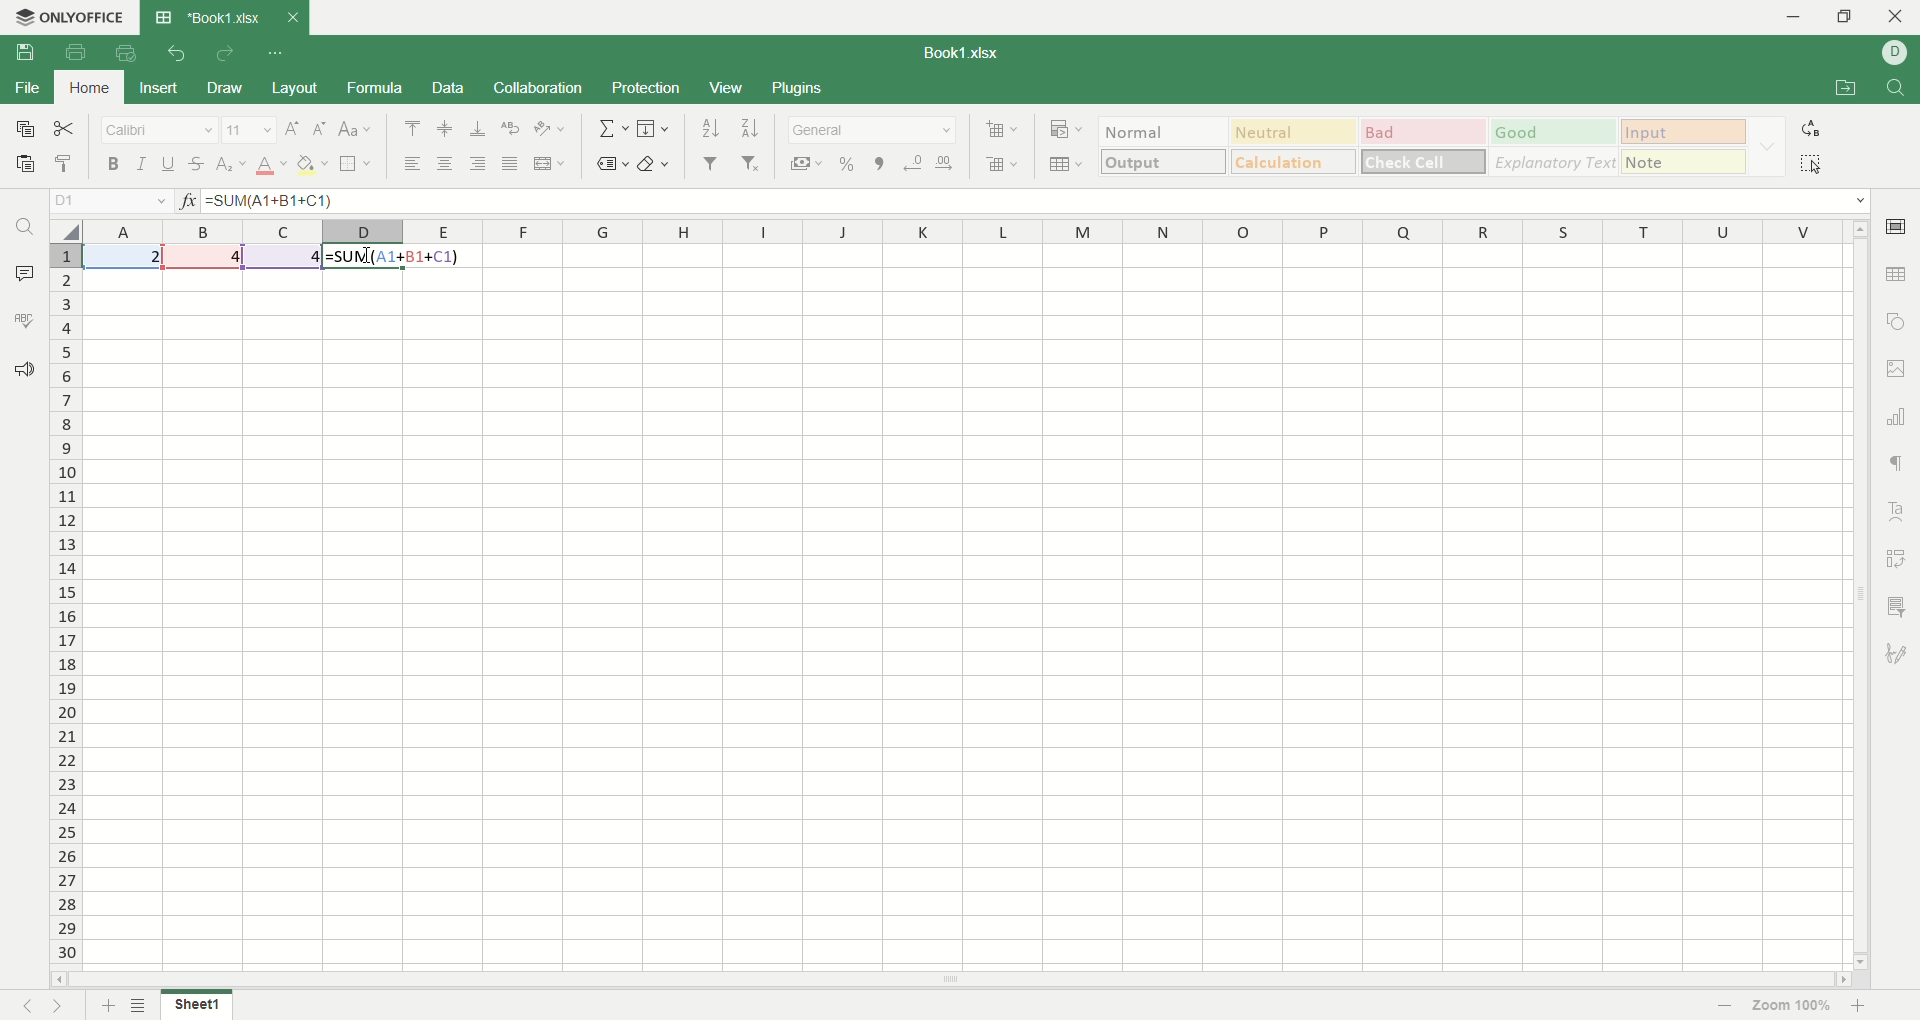 Image resolution: width=1920 pixels, height=1020 pixels. What do you see at coordinates (173, 57) in the screenshot?
I see `undo` at bounding box center [173, 57].